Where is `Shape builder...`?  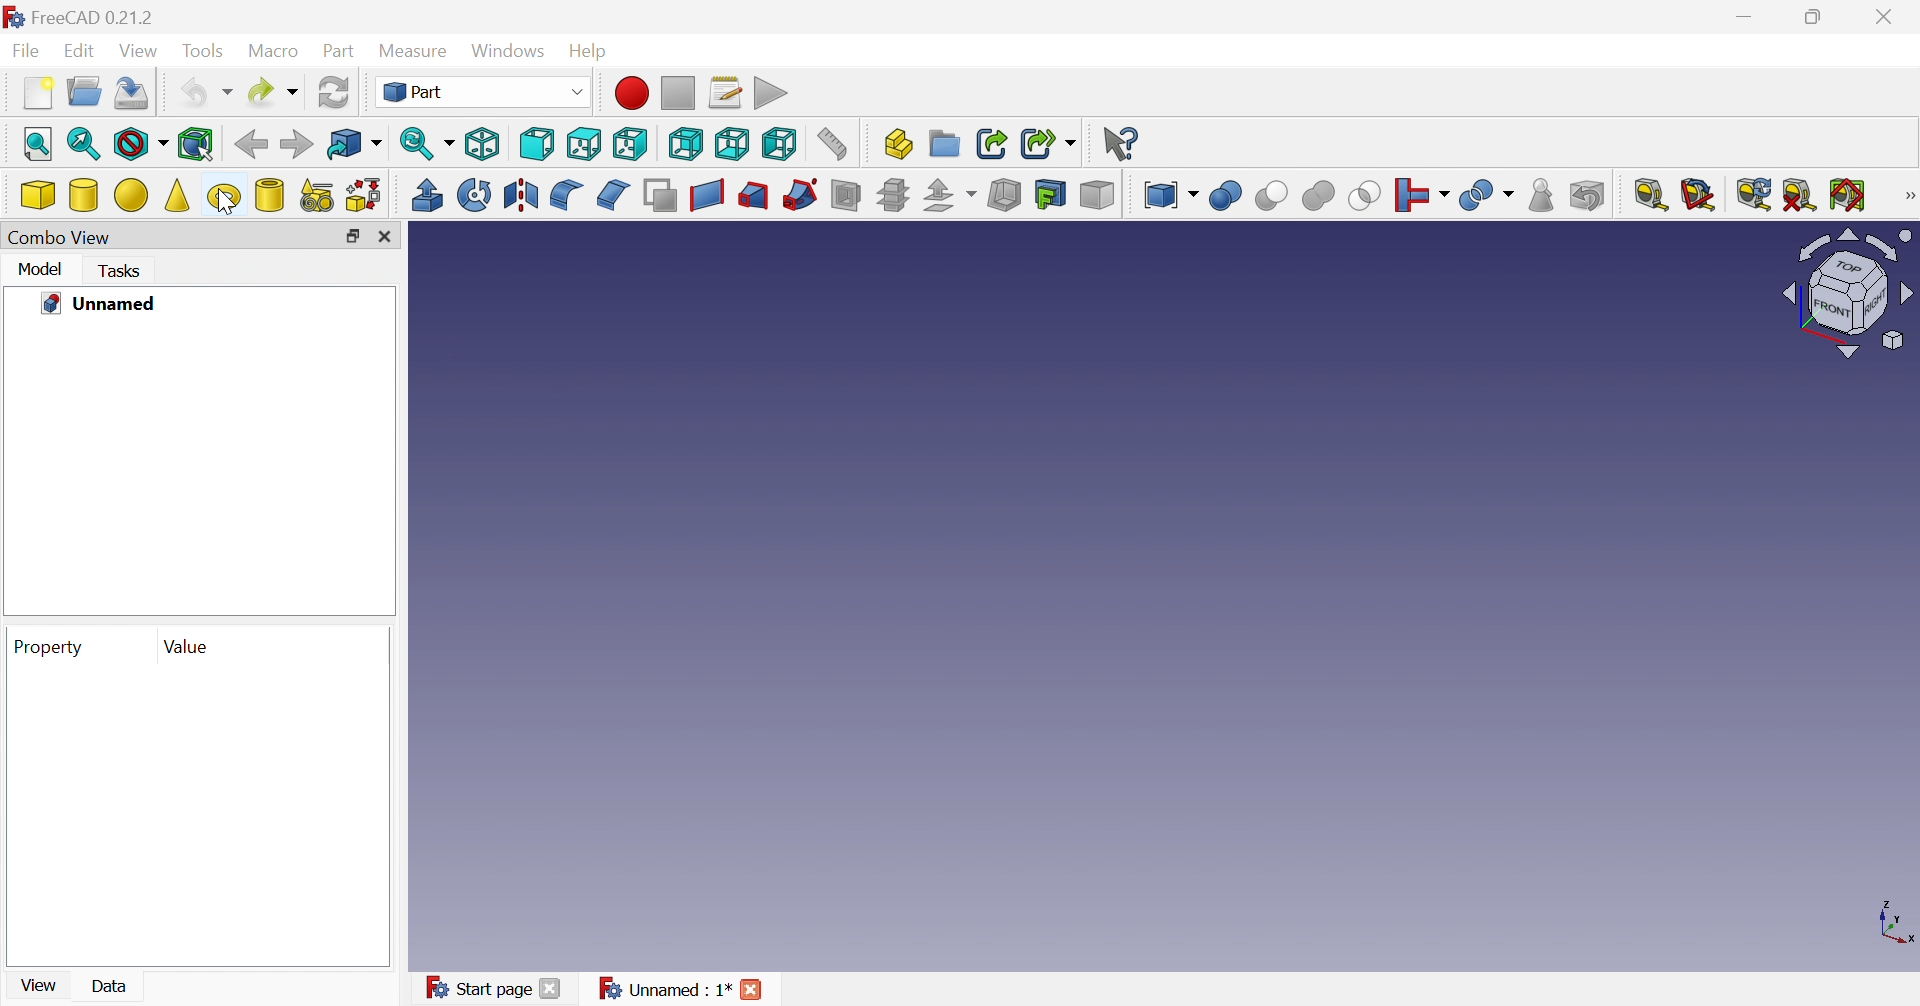
Shape builder... is located at coordinates (364, 196).